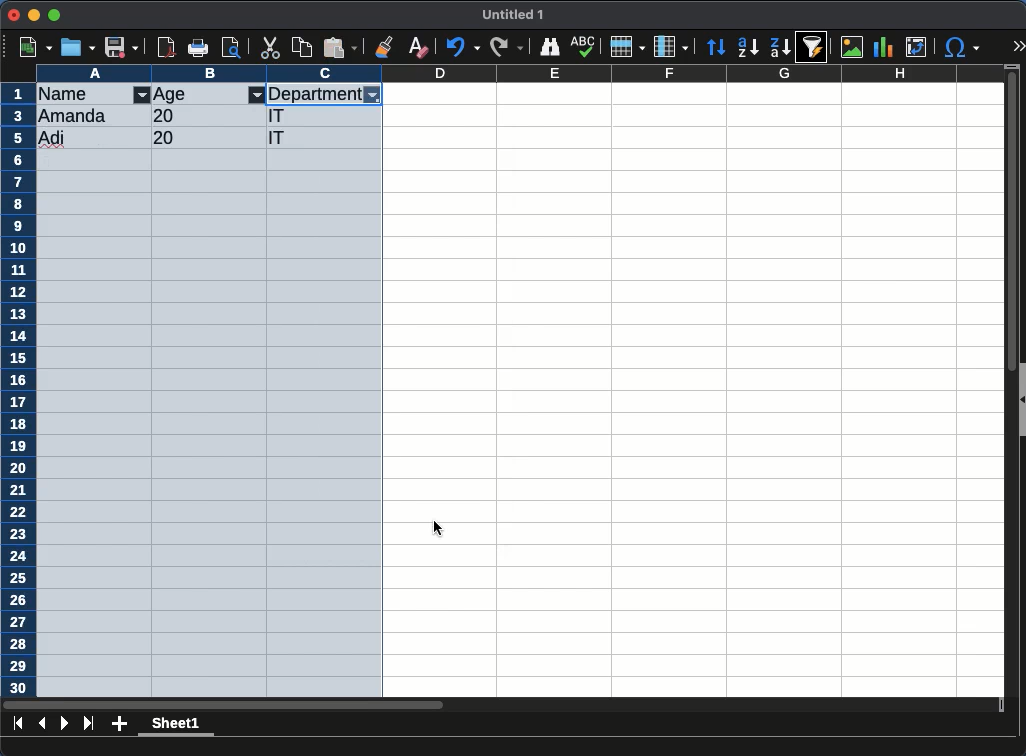 The height and width of the screenshot is (756, 1026). Describe the element at coordinates (505, 47) in the screenshot. I see `redo` at that location.